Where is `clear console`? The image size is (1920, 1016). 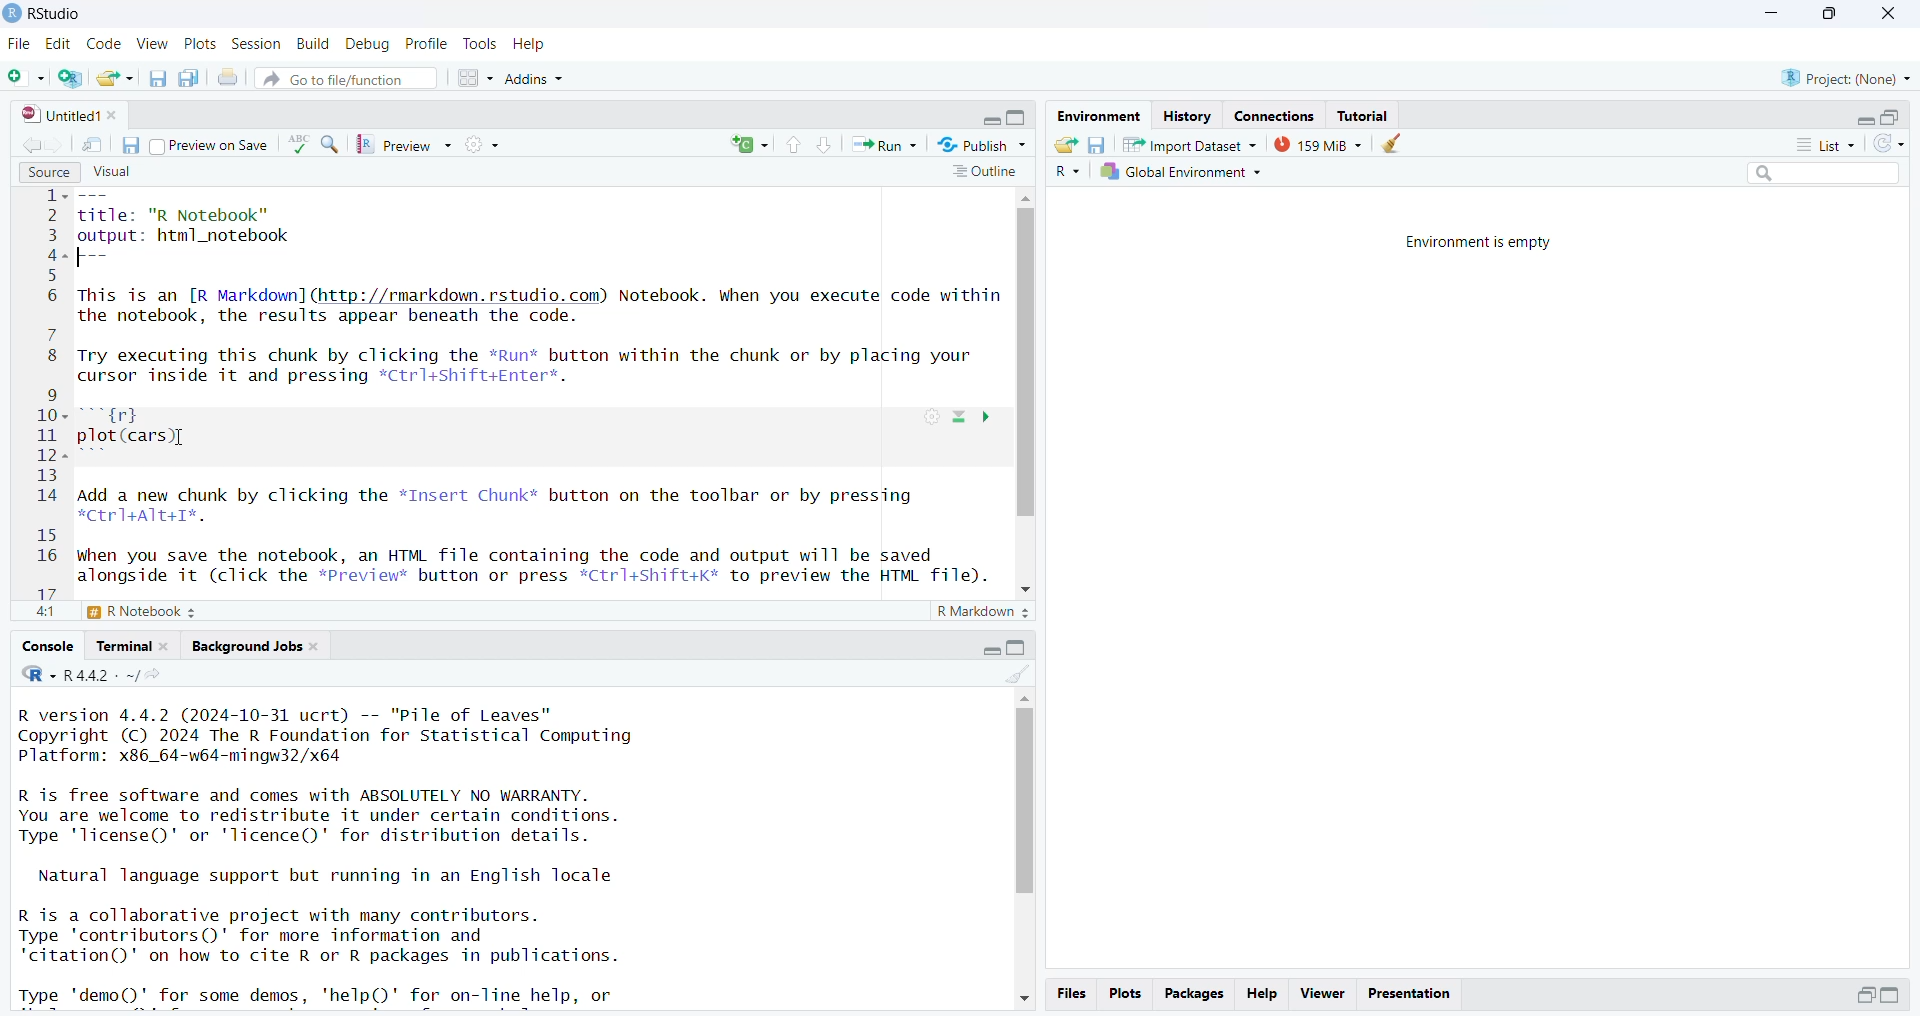 clear console is located at coordinates (1018, 672).